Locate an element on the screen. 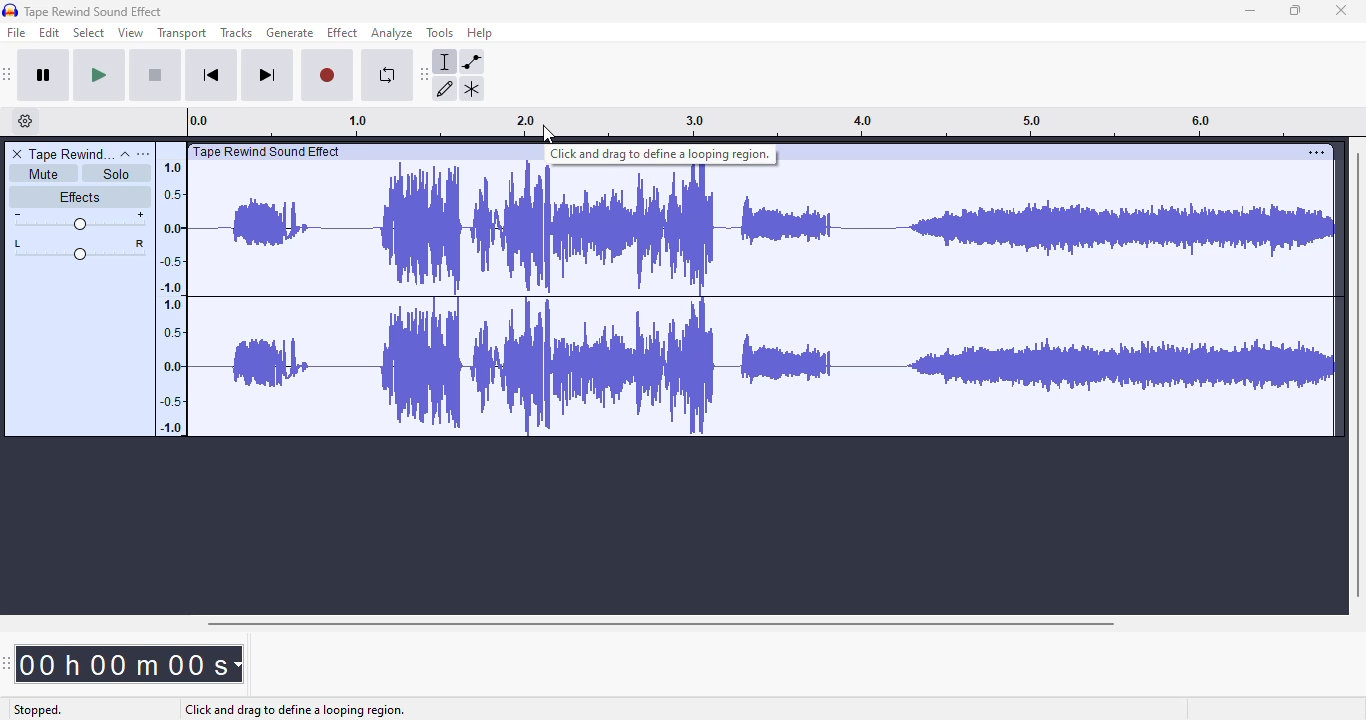 This screenshot has width=1366, height=720. effect is located at coordinates (342, 33).